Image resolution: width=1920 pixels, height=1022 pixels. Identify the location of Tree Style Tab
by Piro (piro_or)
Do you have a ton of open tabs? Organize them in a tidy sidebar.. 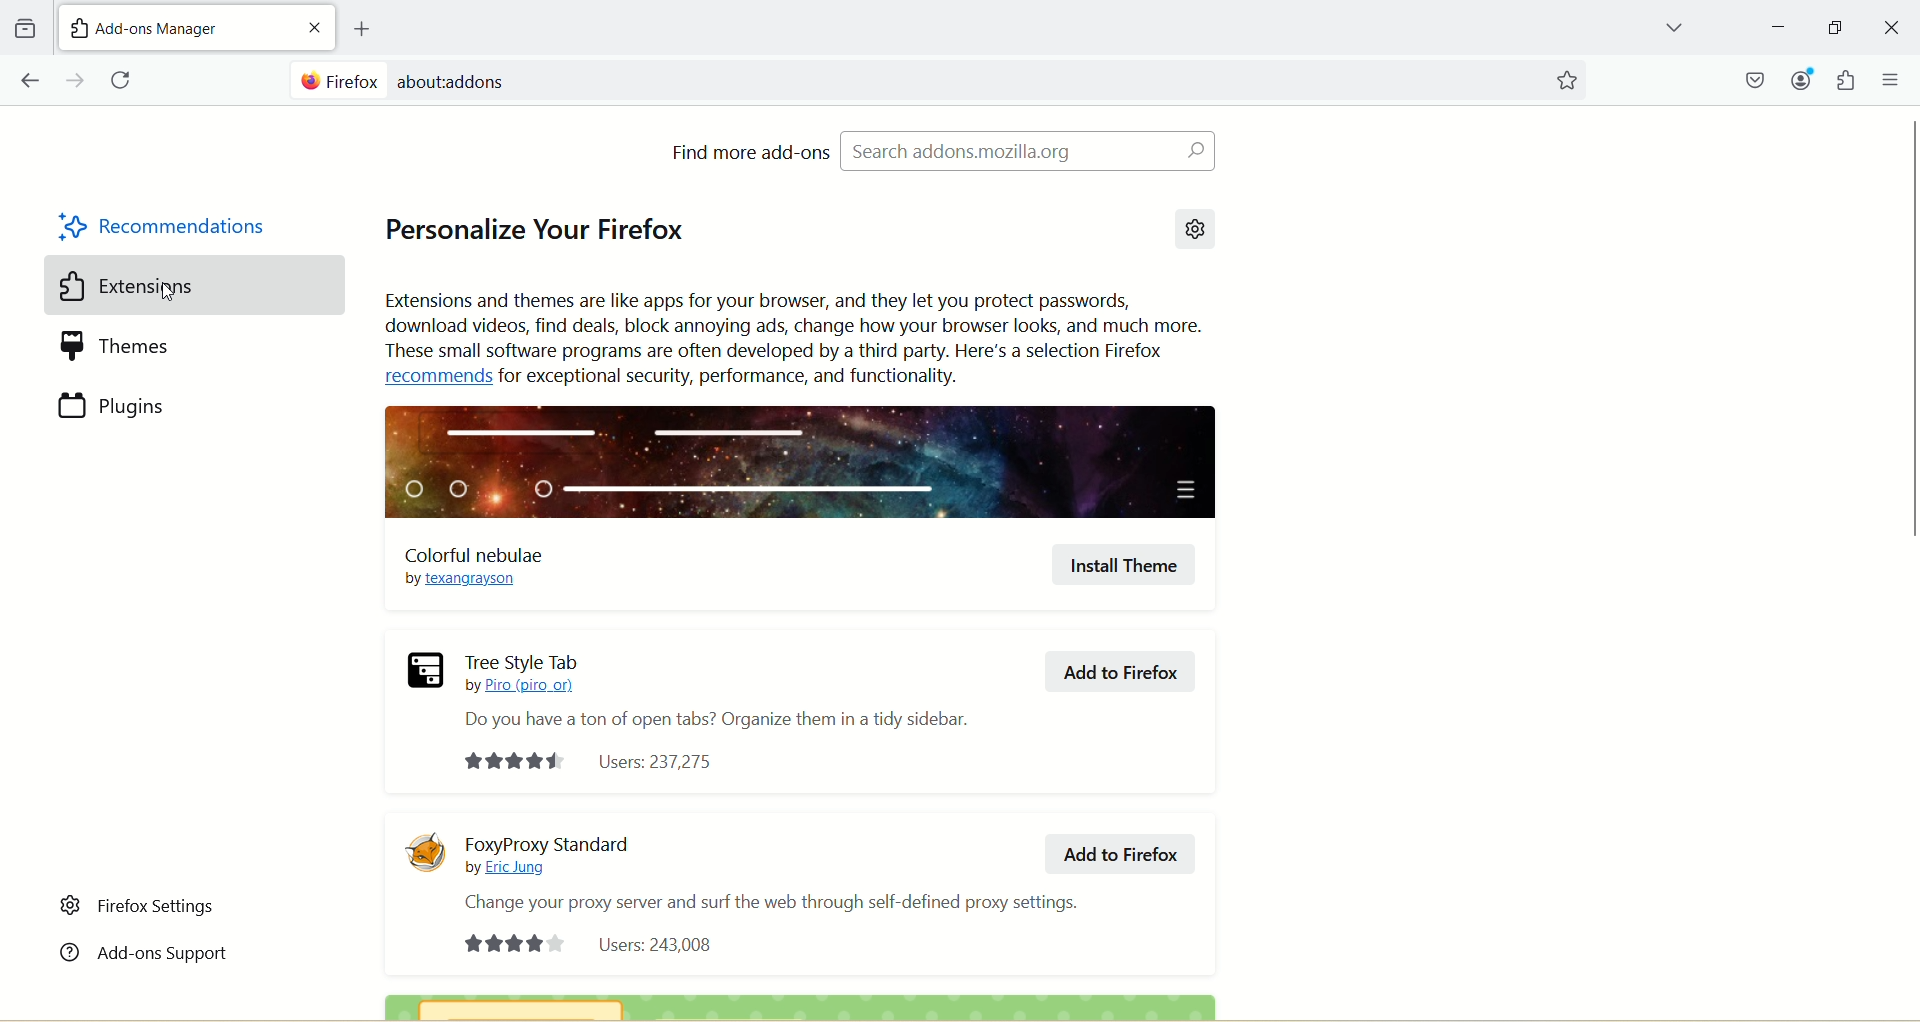
(718, 693).